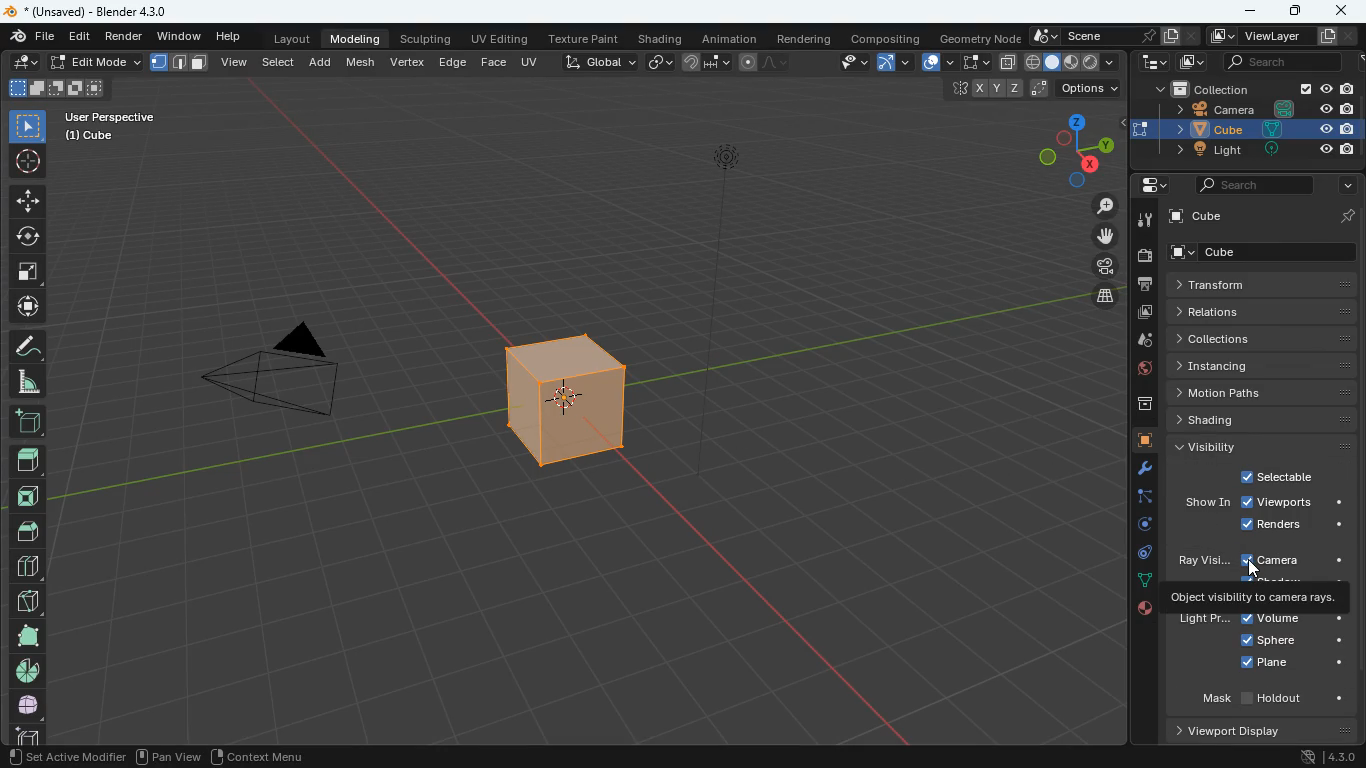 The width and height of the screenshot is (1366, 768). What do you see at coordinates (1139, 441) in the screenshot?
I see `cube` at bounding box center [1139, 441].